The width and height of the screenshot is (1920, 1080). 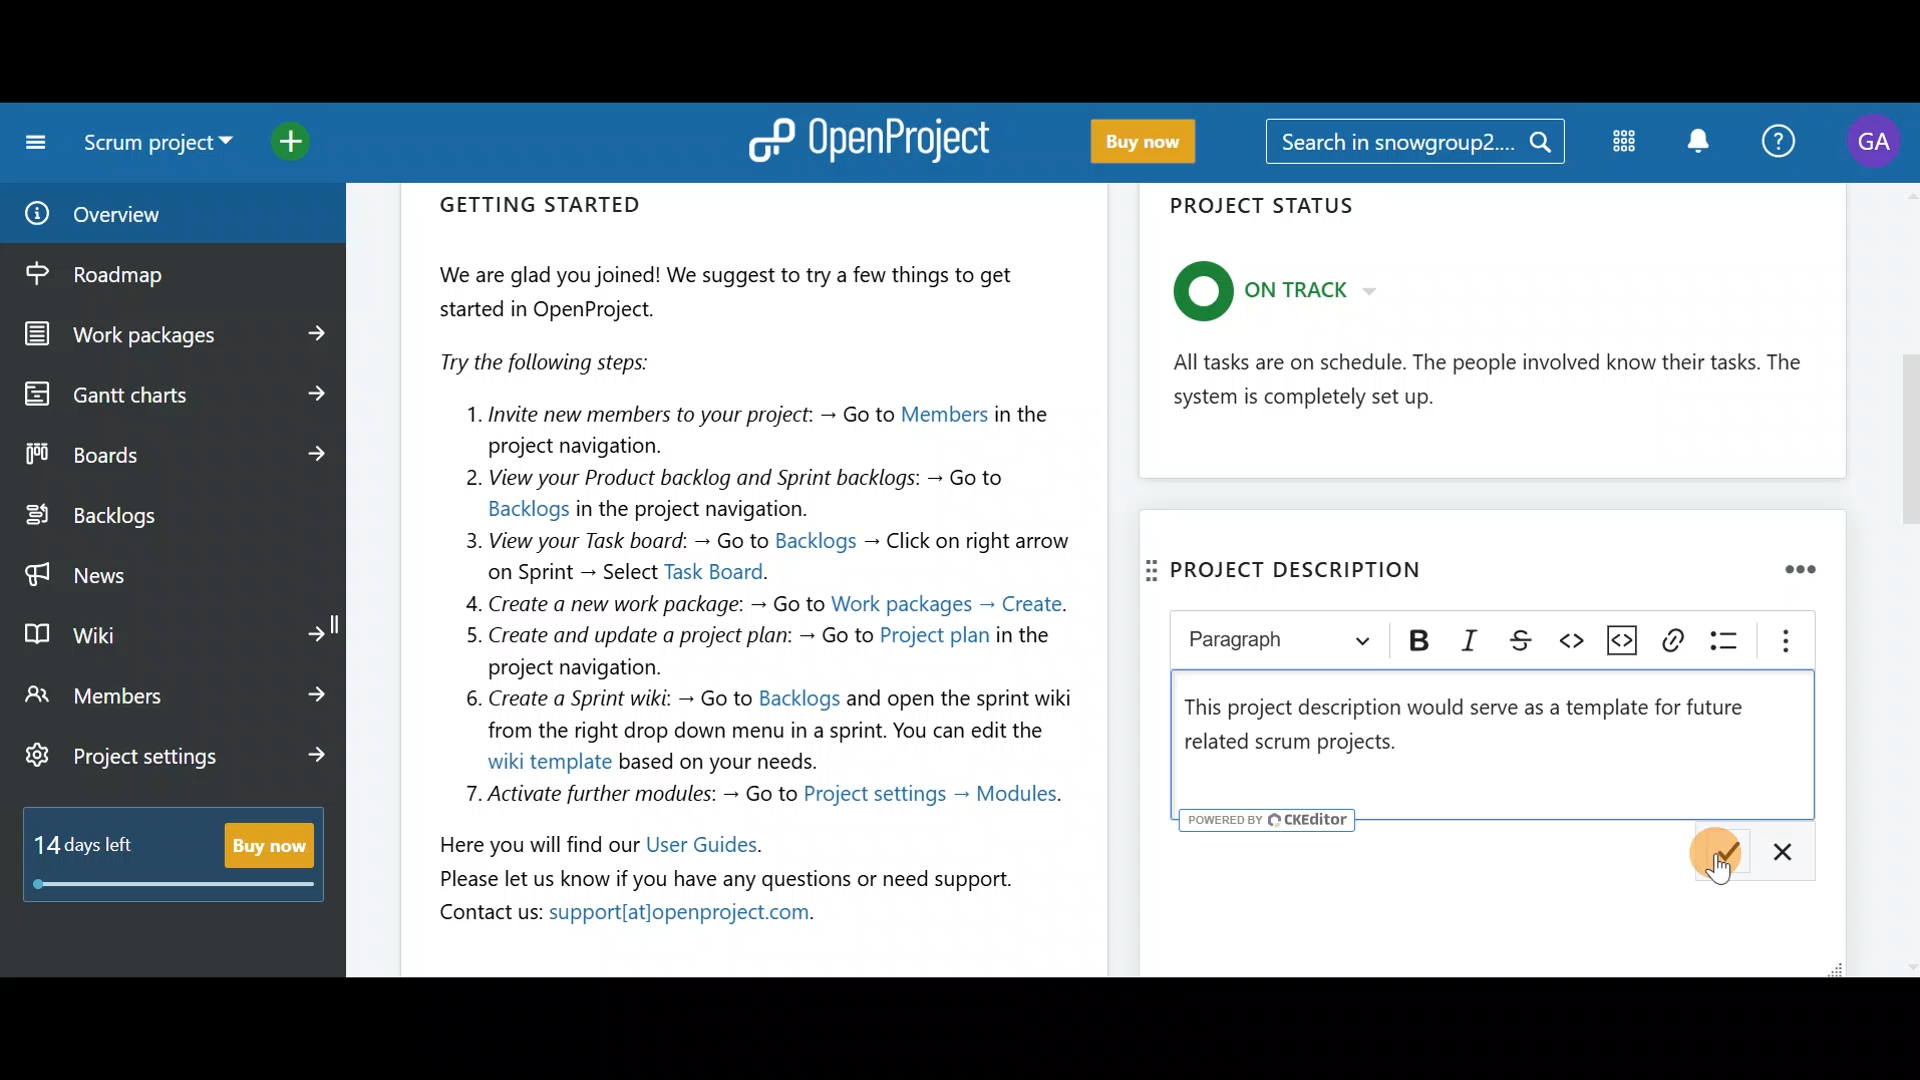 What do you see at coordinates (1414, 145) in the screenshot?
I see `Search bar` at bounding box center [1414, 145].